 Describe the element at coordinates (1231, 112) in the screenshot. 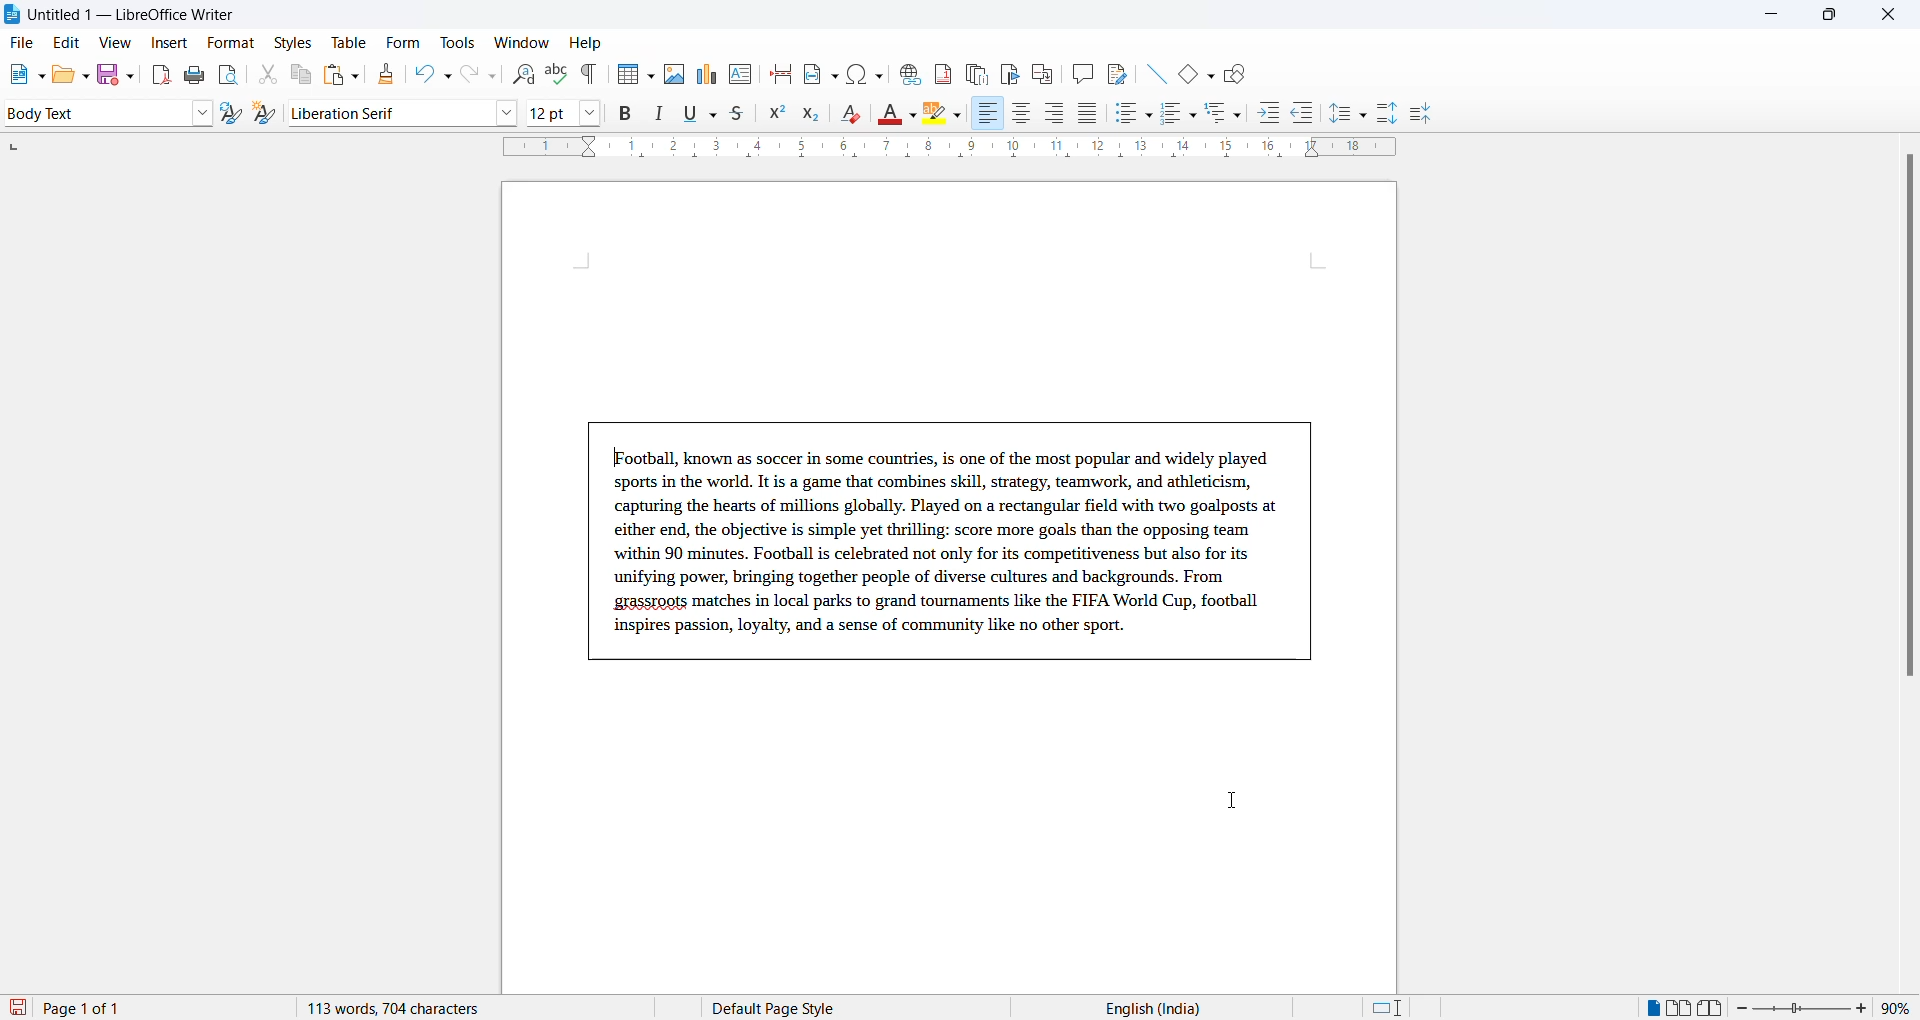

I see `select outline format` at that location.